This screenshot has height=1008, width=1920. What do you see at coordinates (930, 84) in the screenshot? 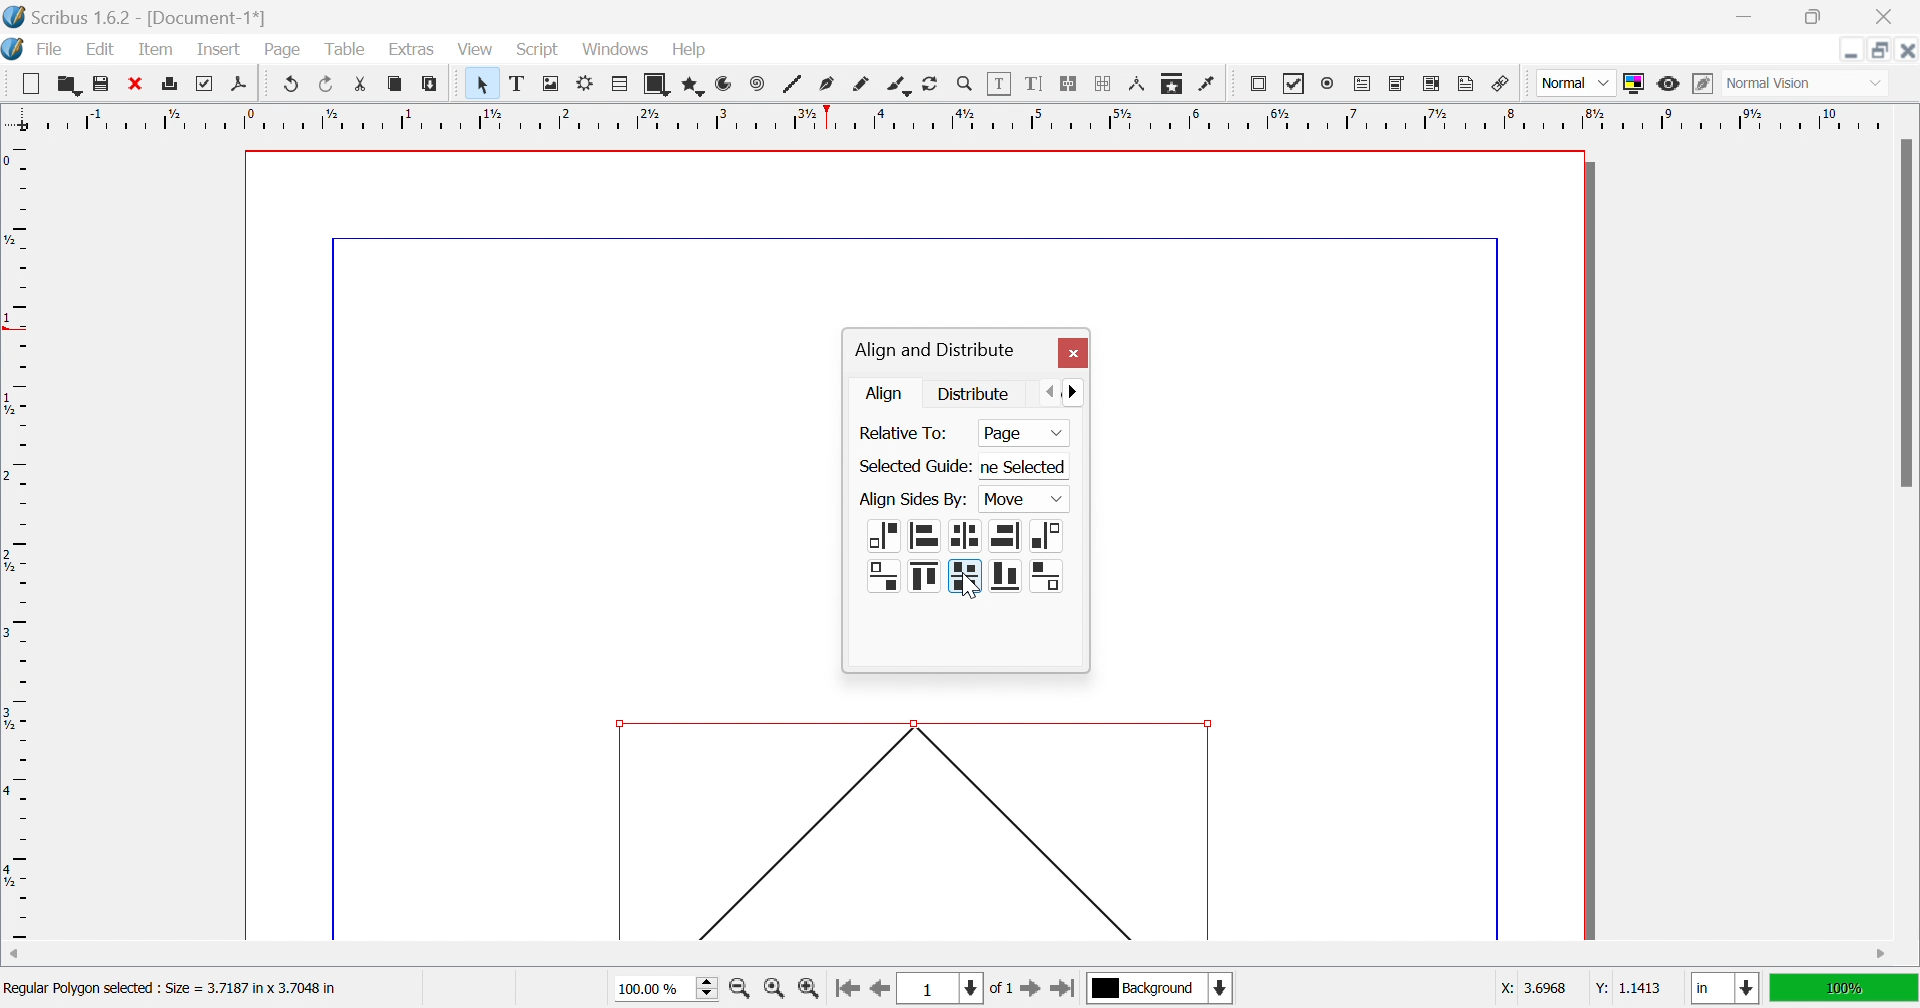
I see `Rotate item` at bounding box center [930, 84].